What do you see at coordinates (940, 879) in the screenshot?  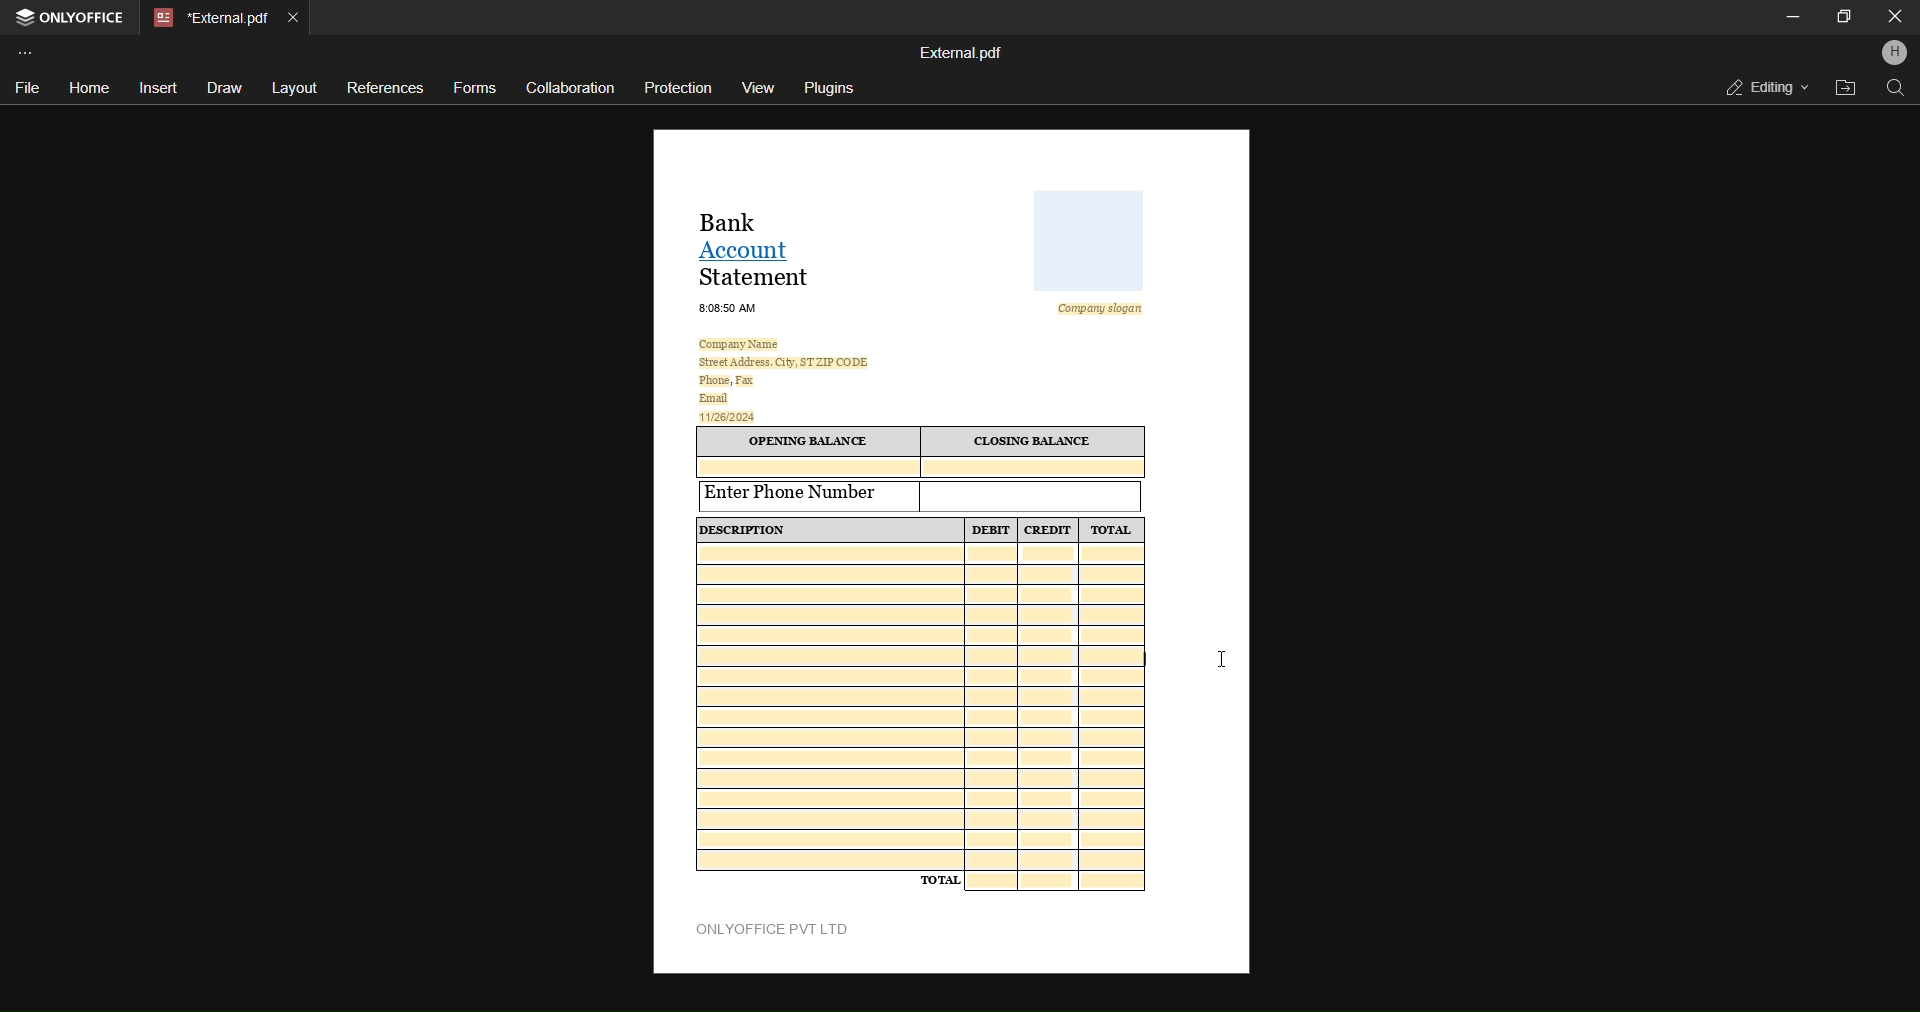 I see `TOTAL ` at bounding box center [940, 879].